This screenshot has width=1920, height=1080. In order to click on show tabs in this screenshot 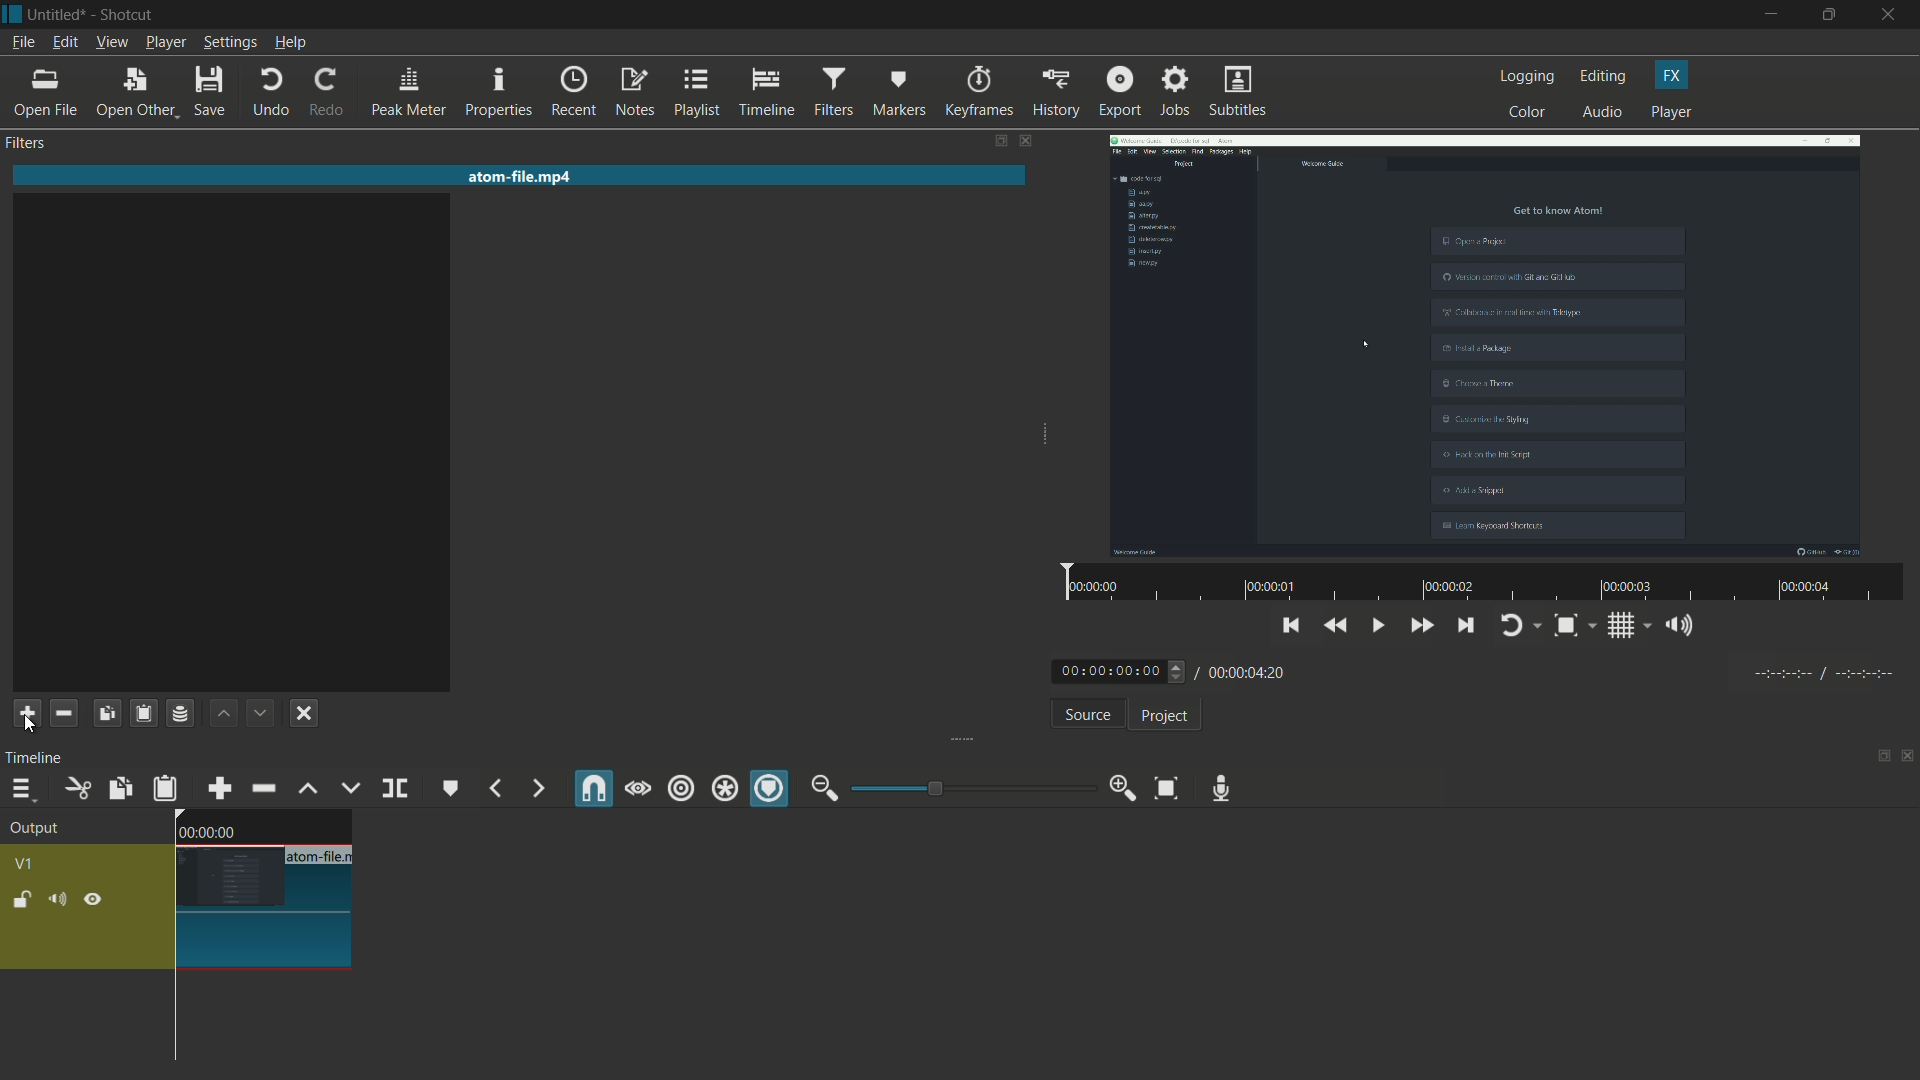, I will do `click(1877, 758)`.